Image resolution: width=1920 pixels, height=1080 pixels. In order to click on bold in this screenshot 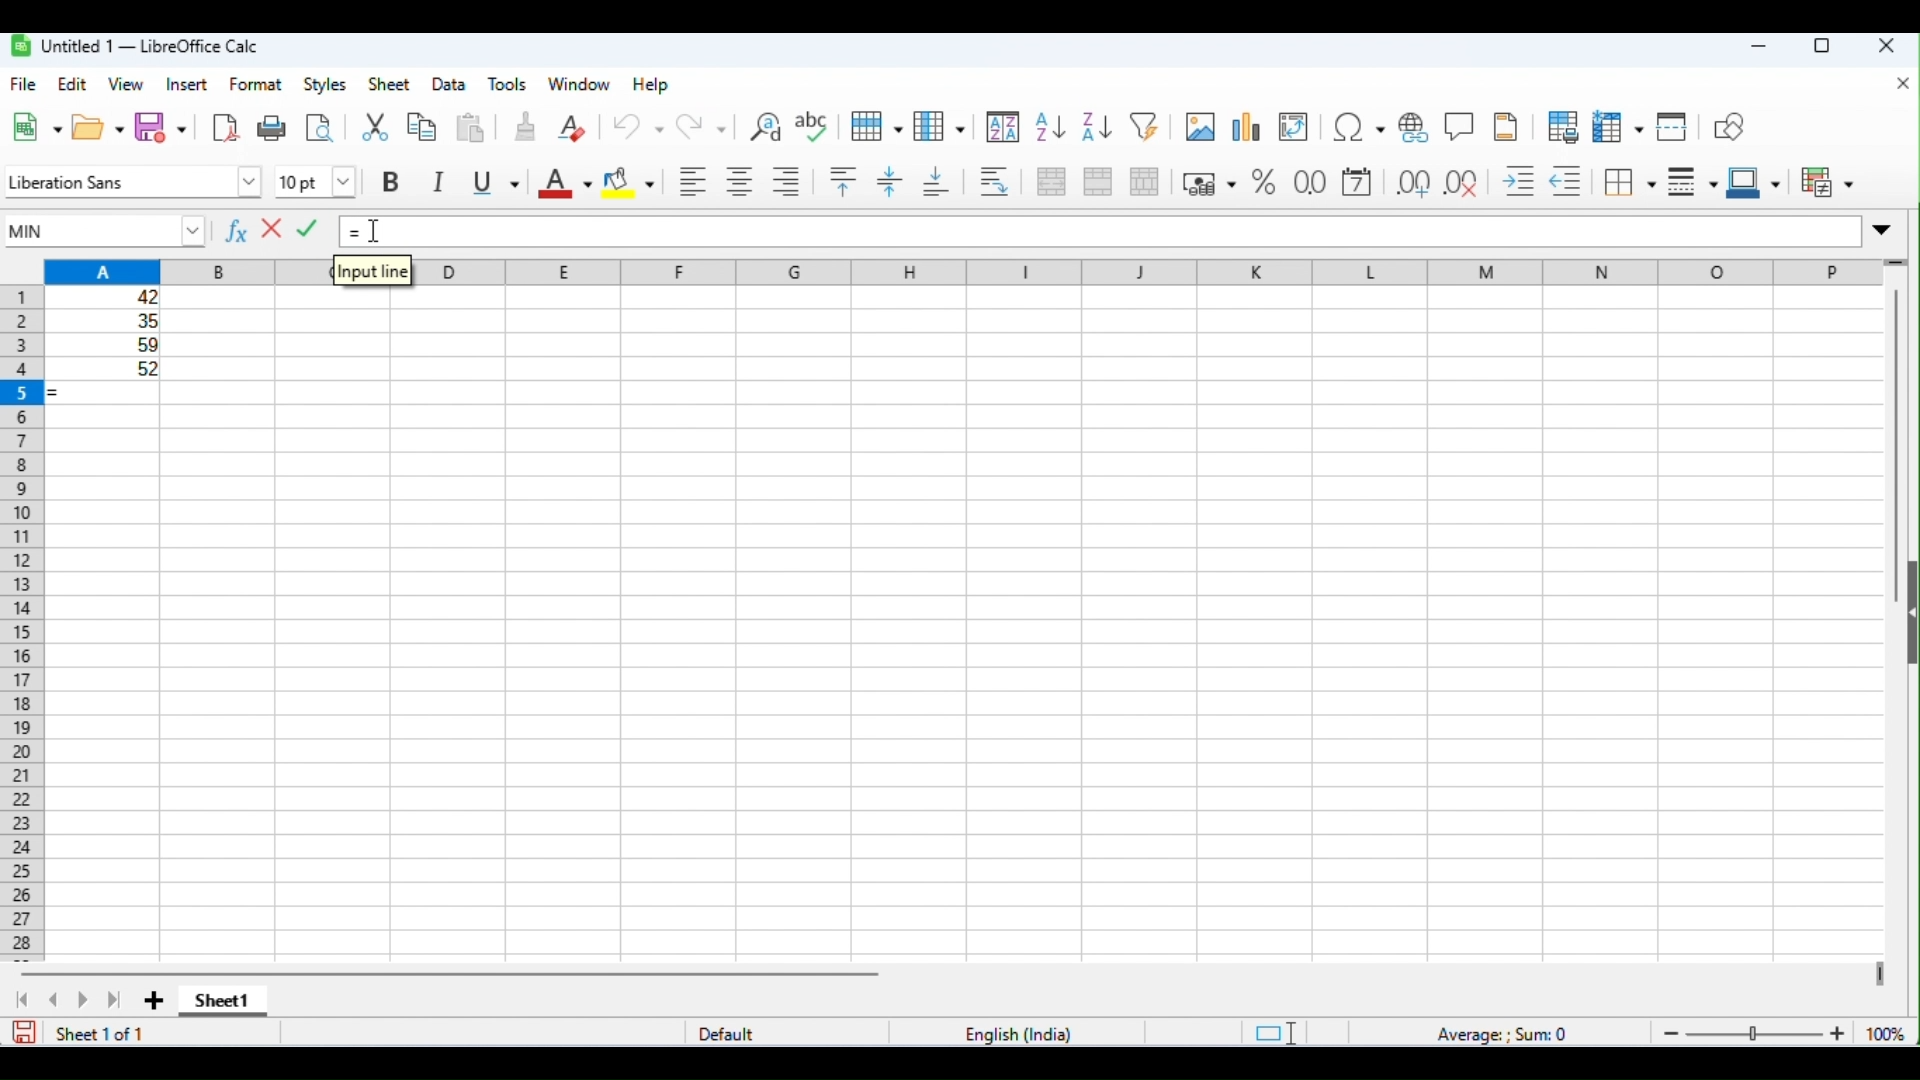, I will do `click(396, 182)`.